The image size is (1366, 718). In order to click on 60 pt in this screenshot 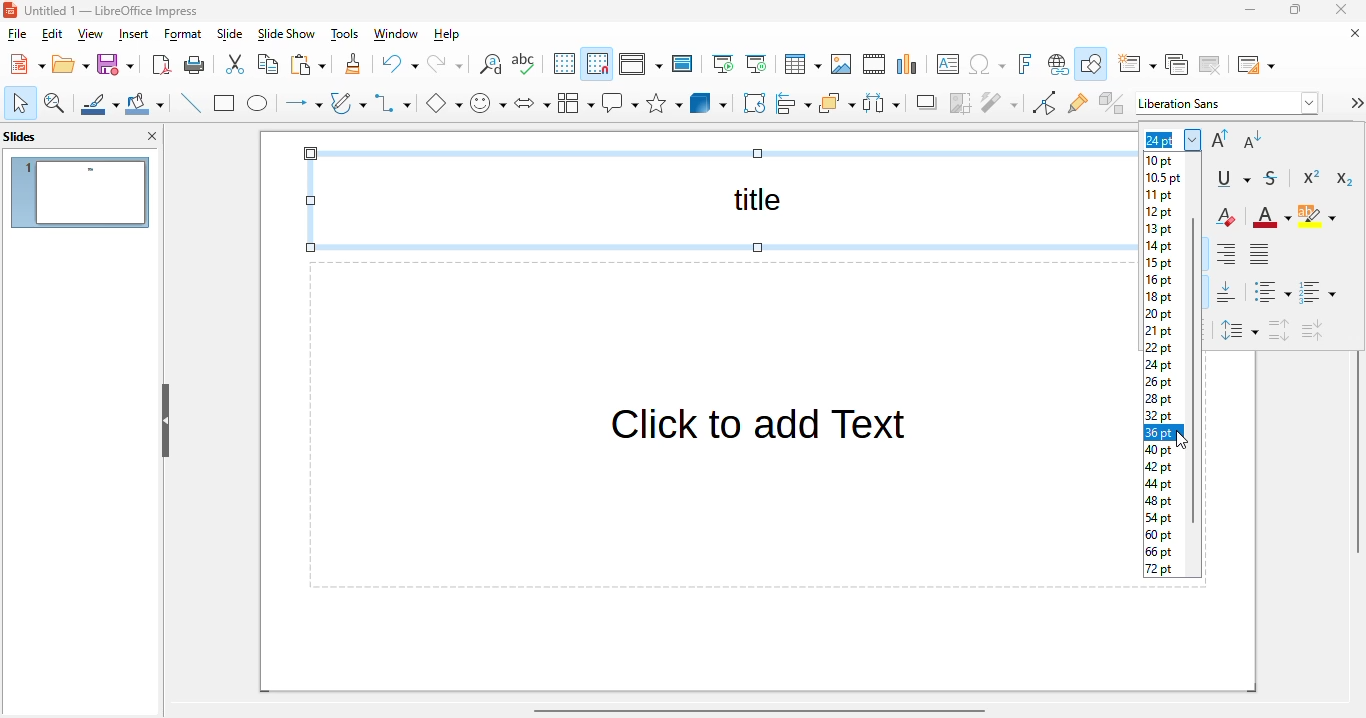, I will do `click(1160, 534)`.